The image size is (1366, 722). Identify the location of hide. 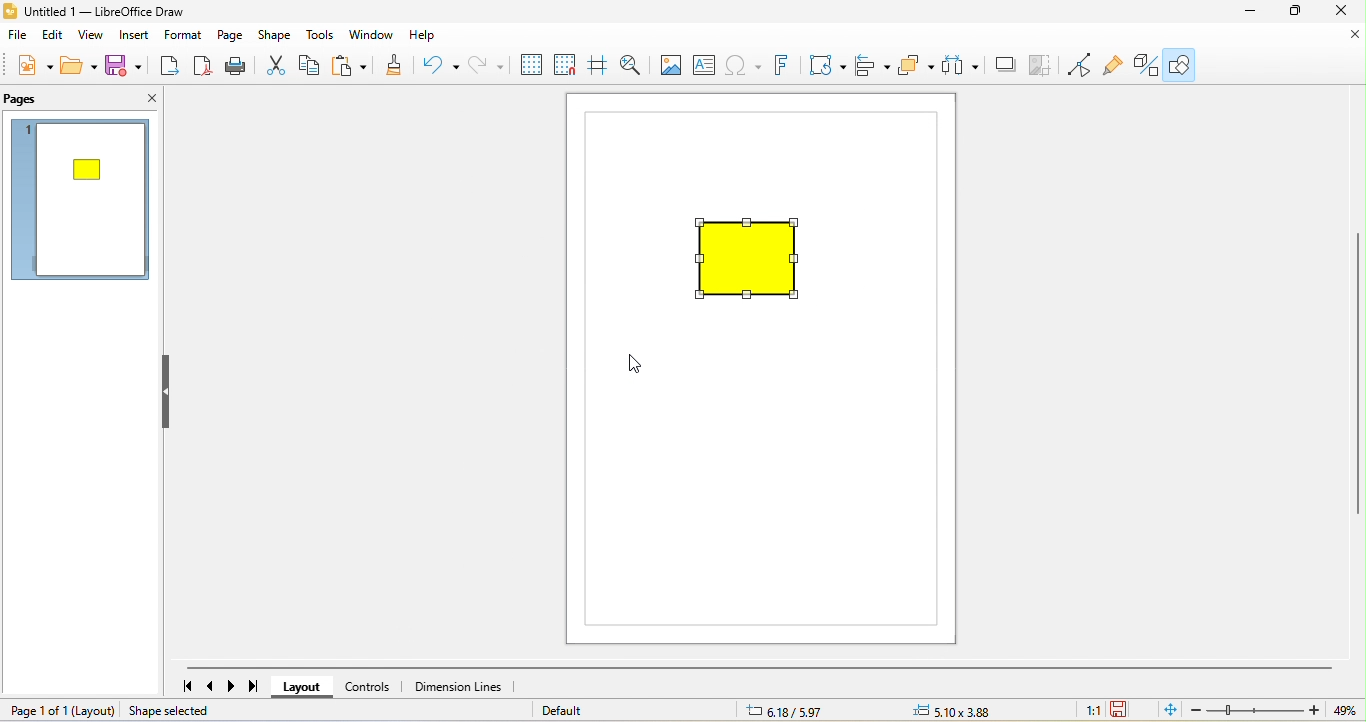
(168, 394).